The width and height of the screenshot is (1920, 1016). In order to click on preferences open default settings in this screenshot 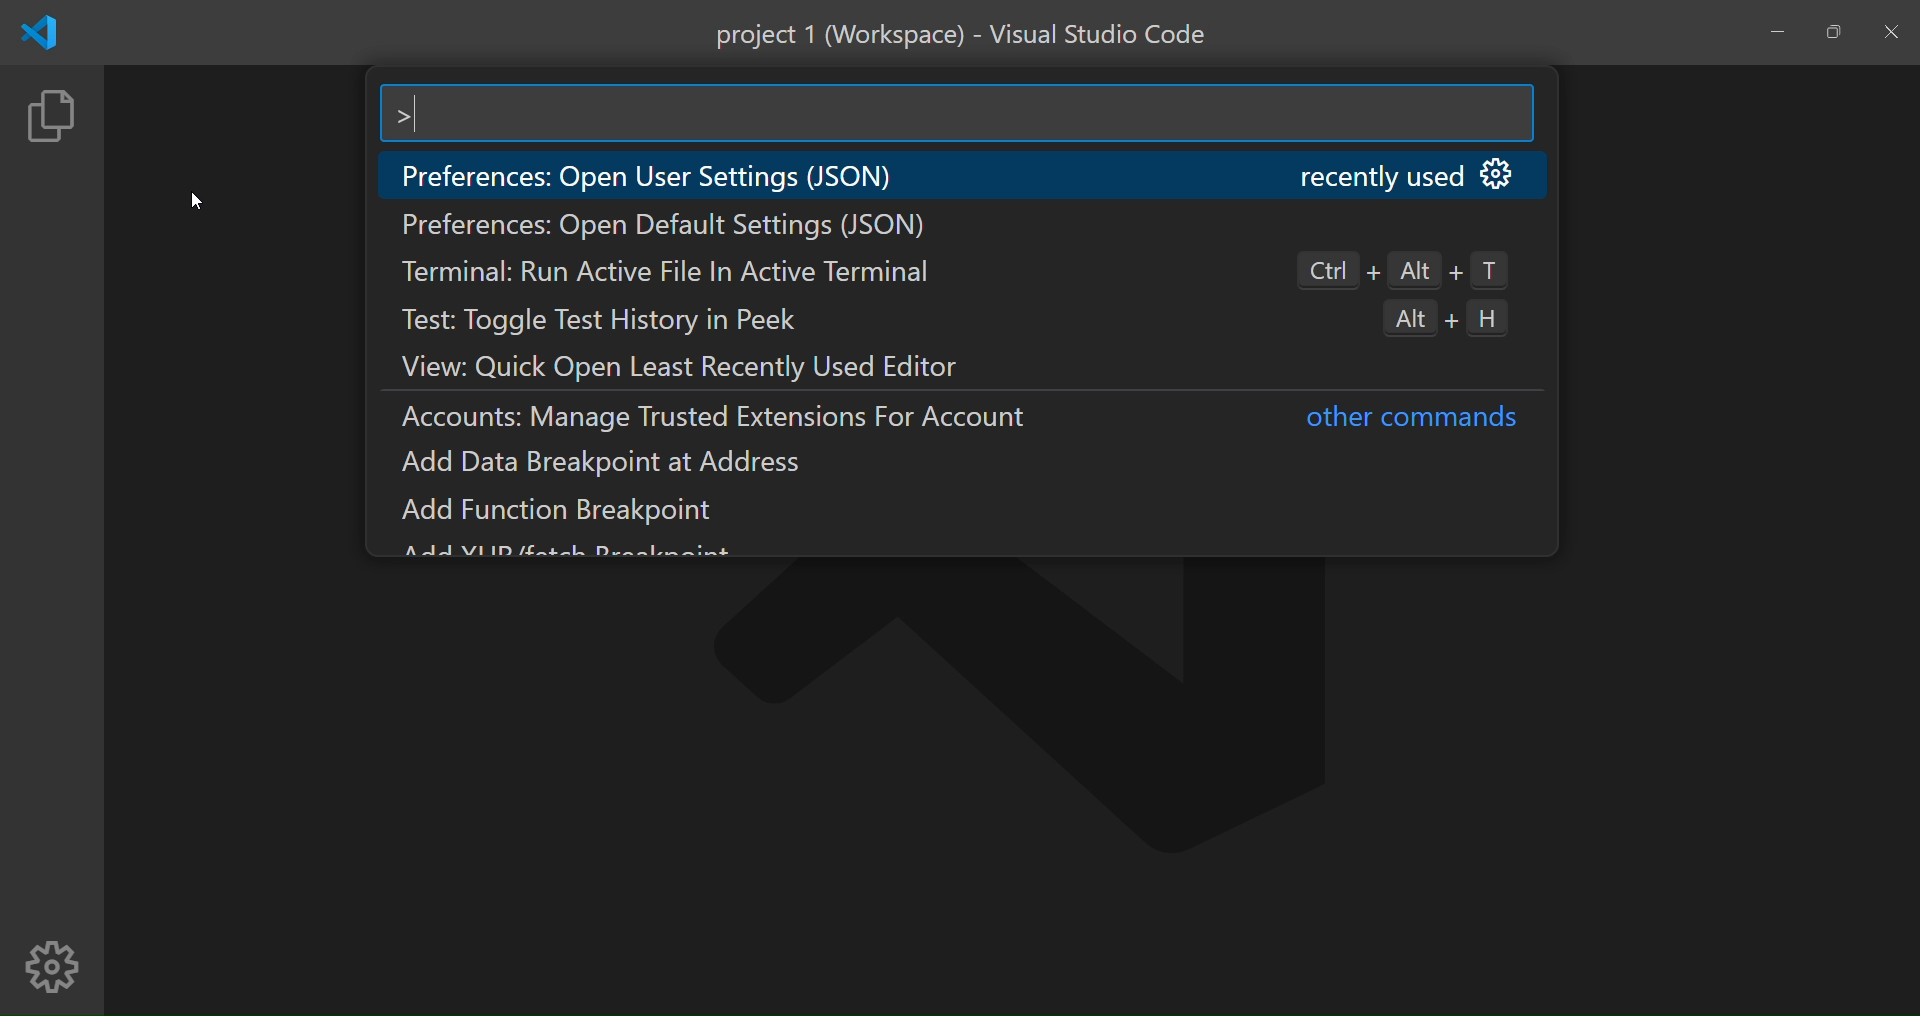, I will do `click(670, 229)`.